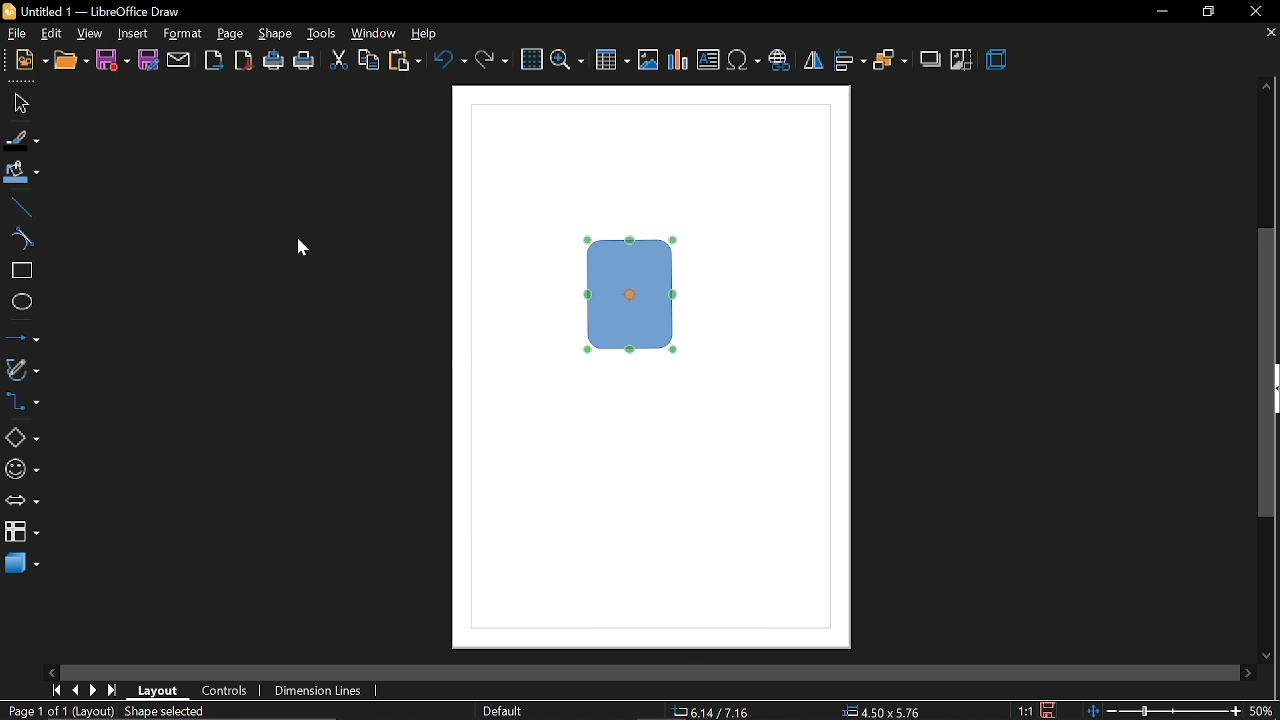 This screenshot has height=720, width=1280. What do you see at coordinates (184, 711) in the screenshot?
I see `Shape selected` at bounding box center [184, 711].